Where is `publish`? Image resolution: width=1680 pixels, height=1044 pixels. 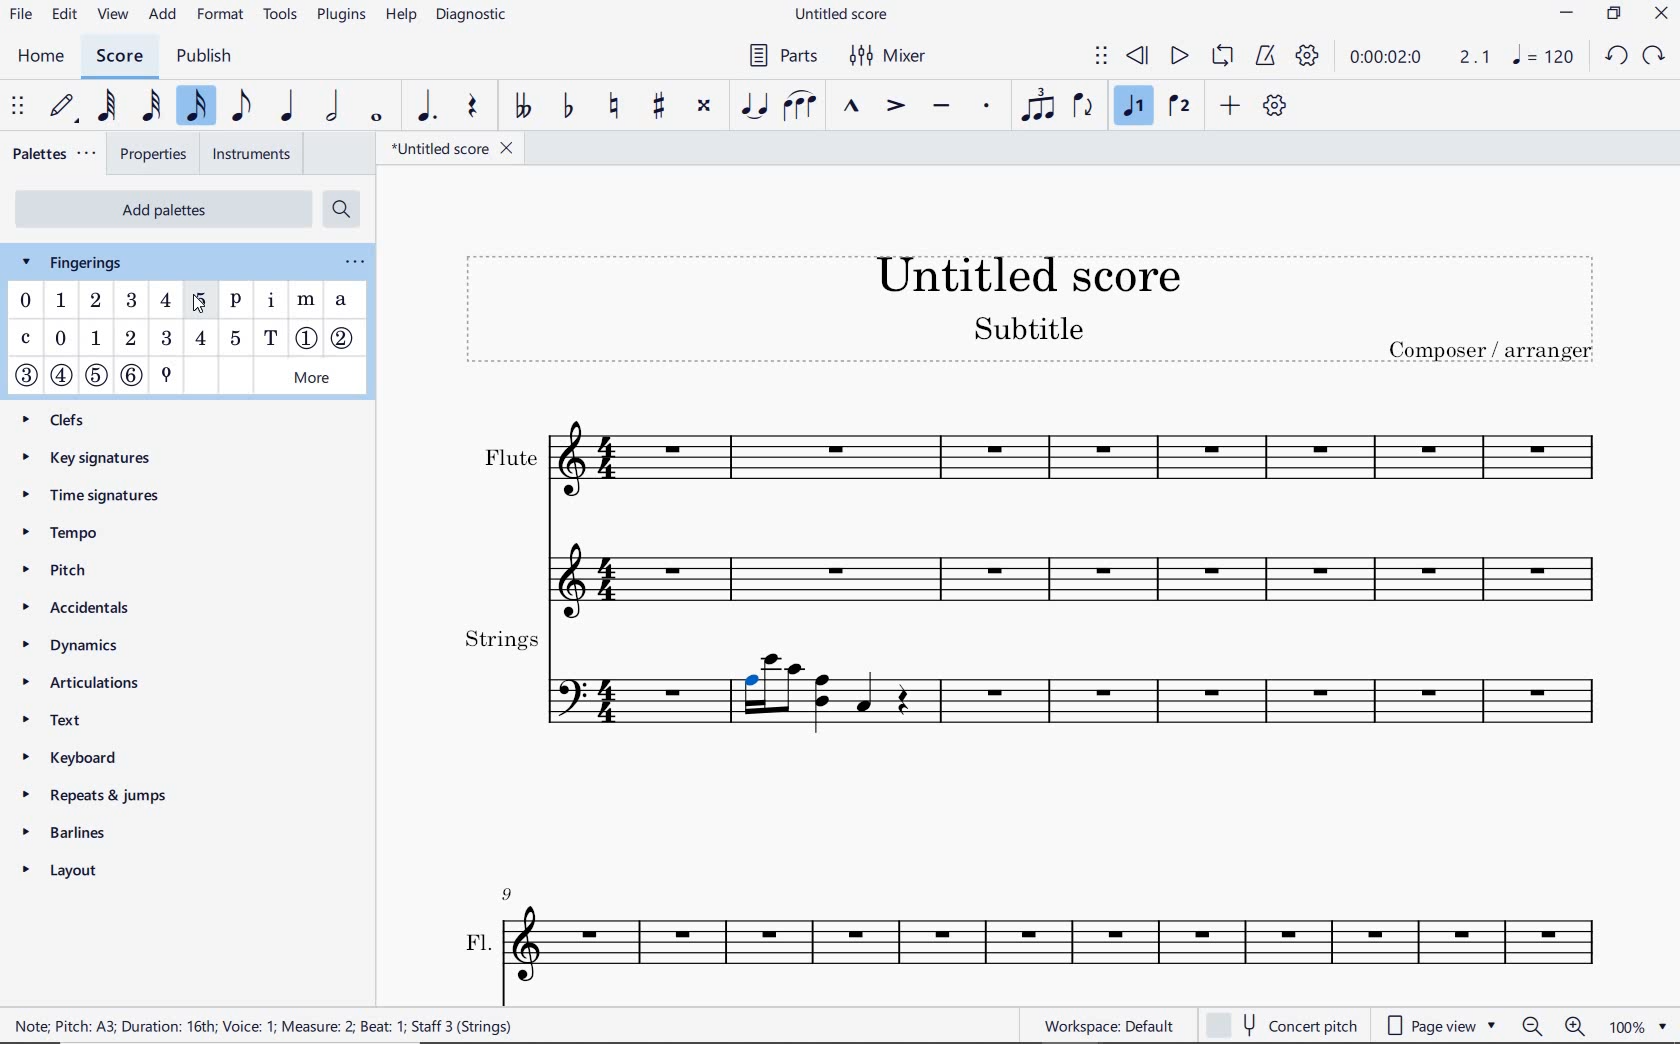 publish is located at coordinates (211, 56).